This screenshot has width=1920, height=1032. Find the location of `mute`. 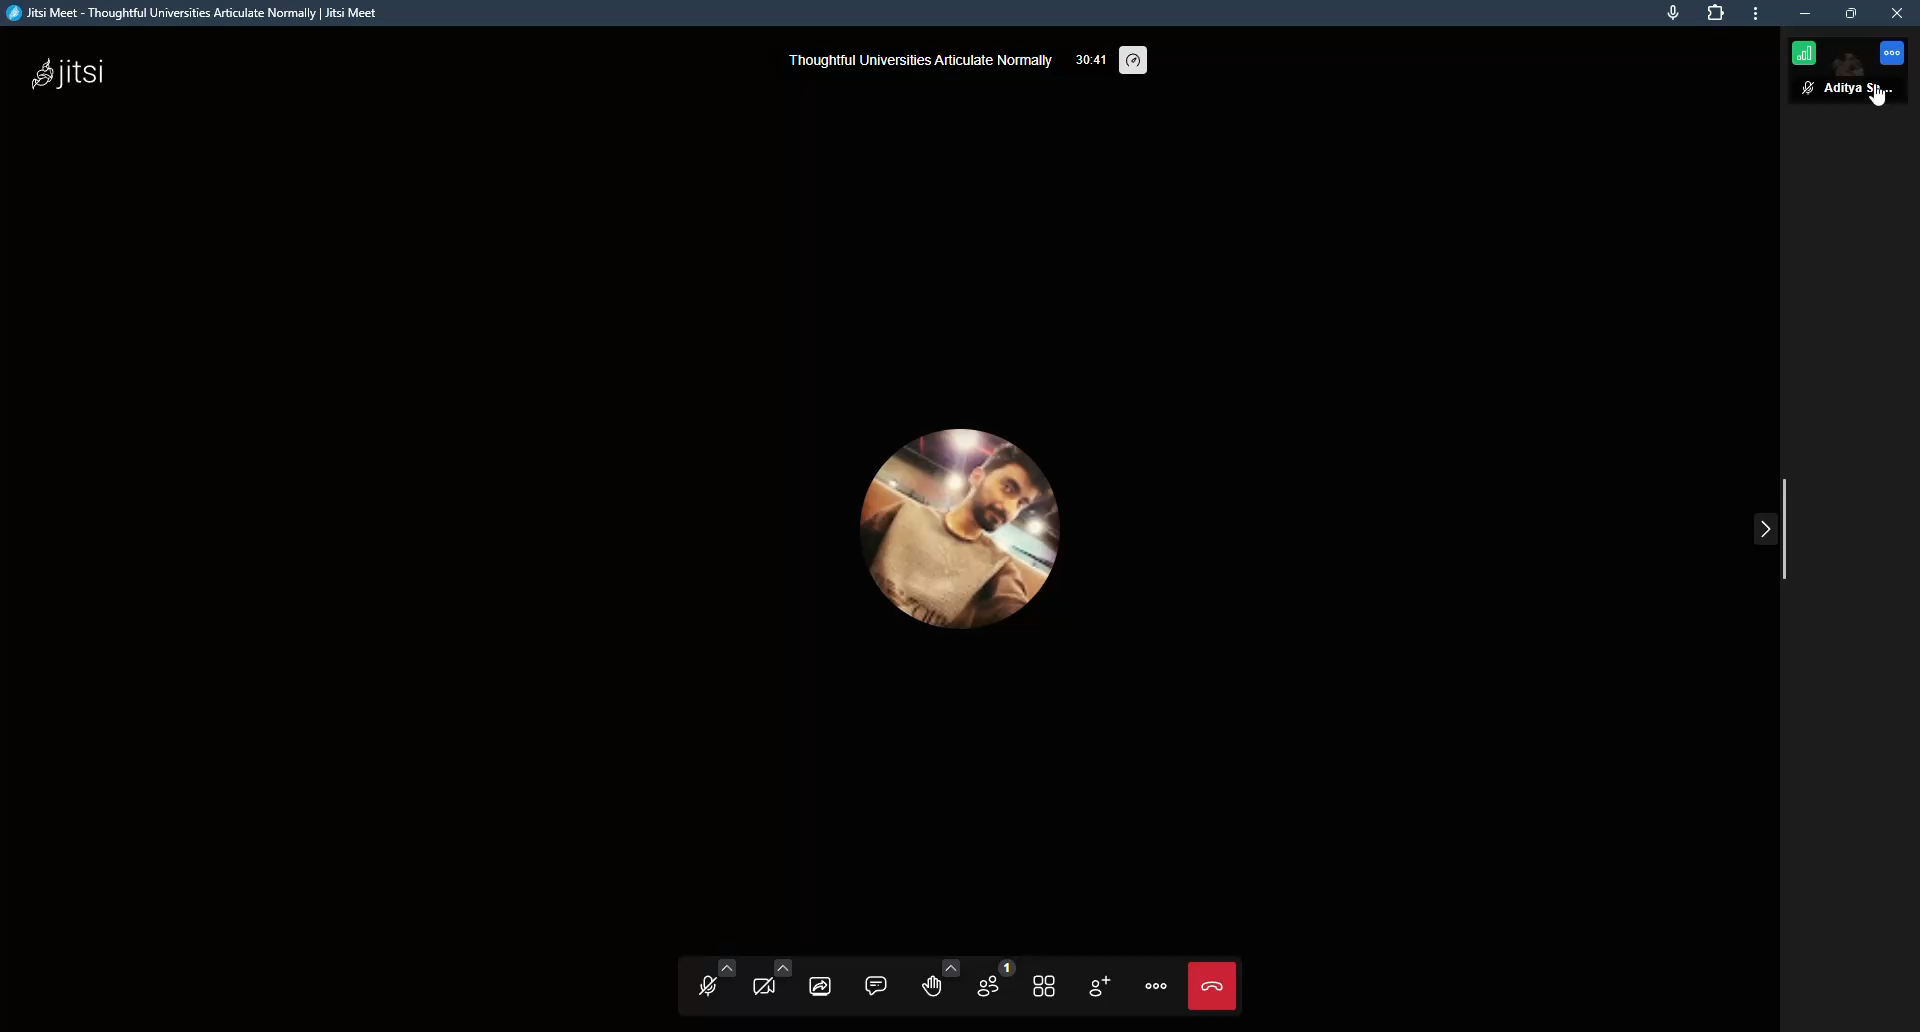

mute is located at coordinates (1803, 88).